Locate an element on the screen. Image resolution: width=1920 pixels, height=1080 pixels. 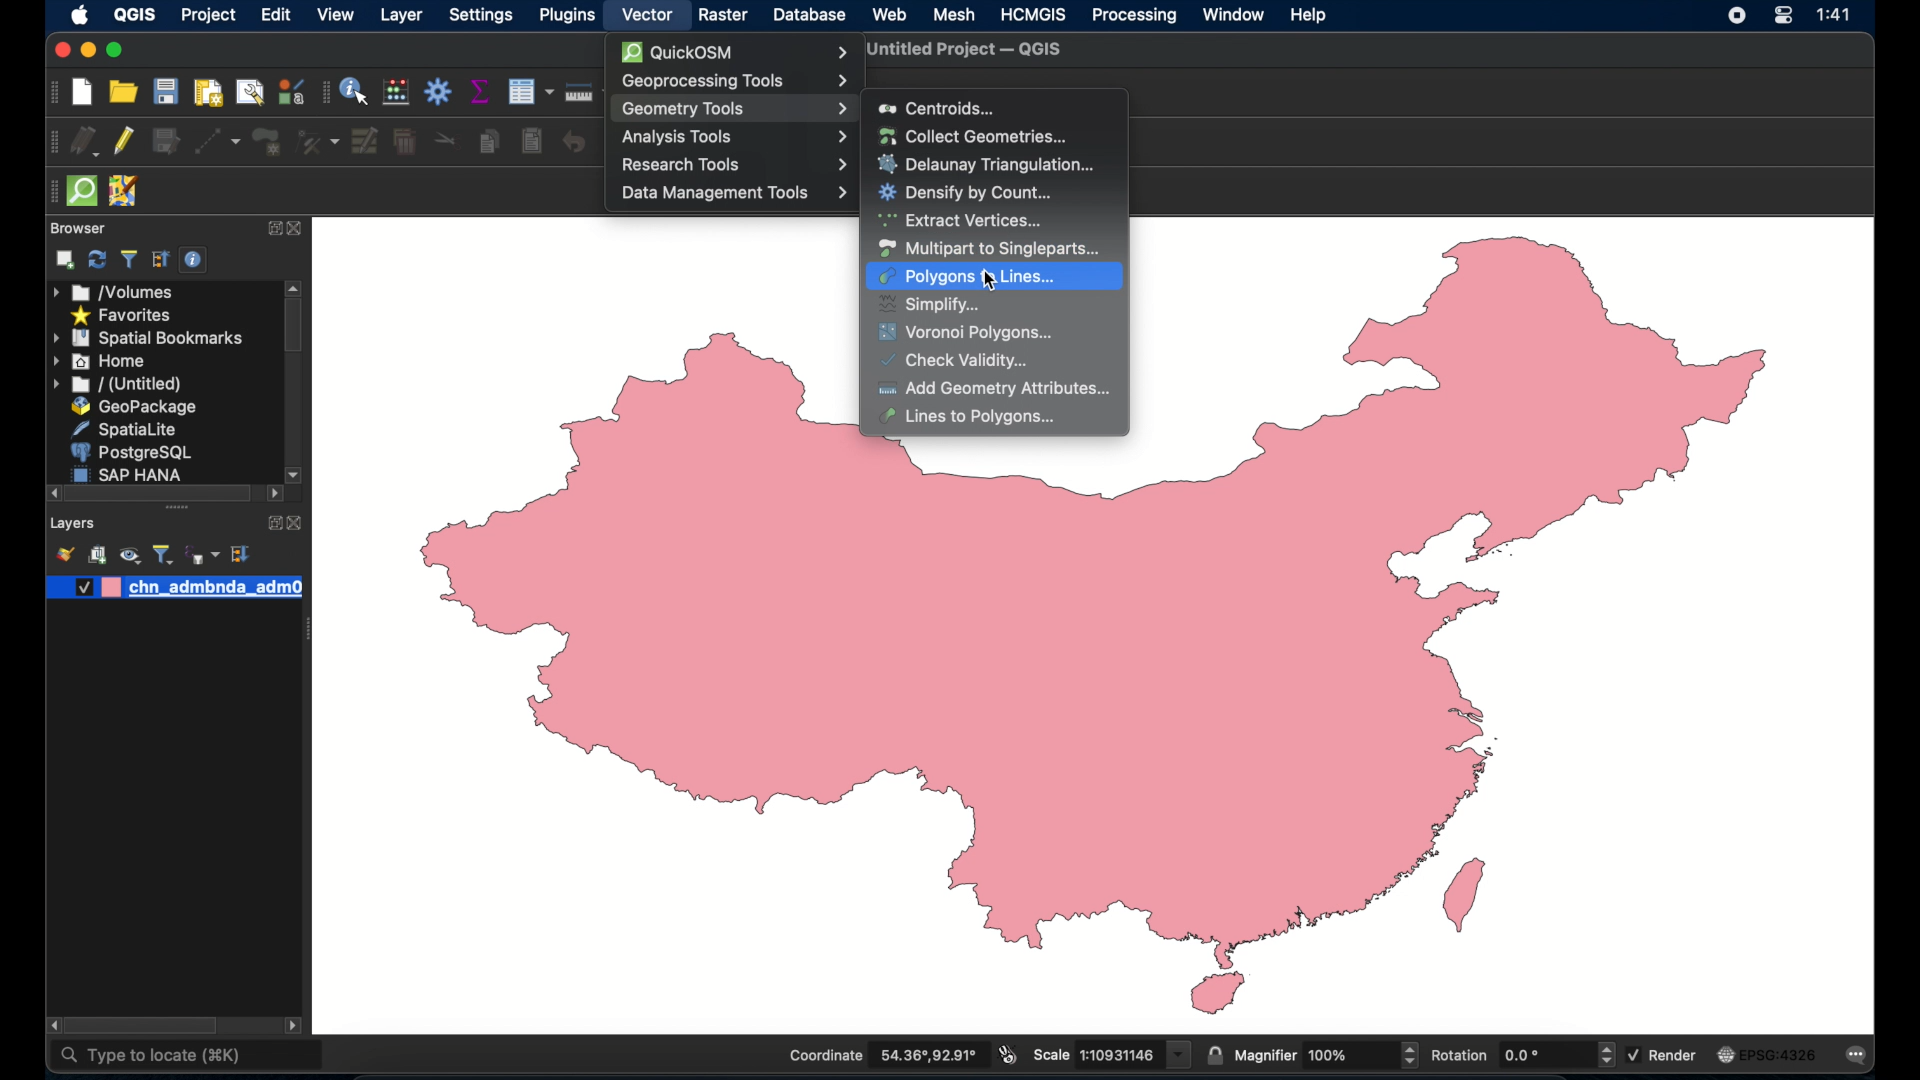
add geometry attributes is located at coordinates (996, 388).